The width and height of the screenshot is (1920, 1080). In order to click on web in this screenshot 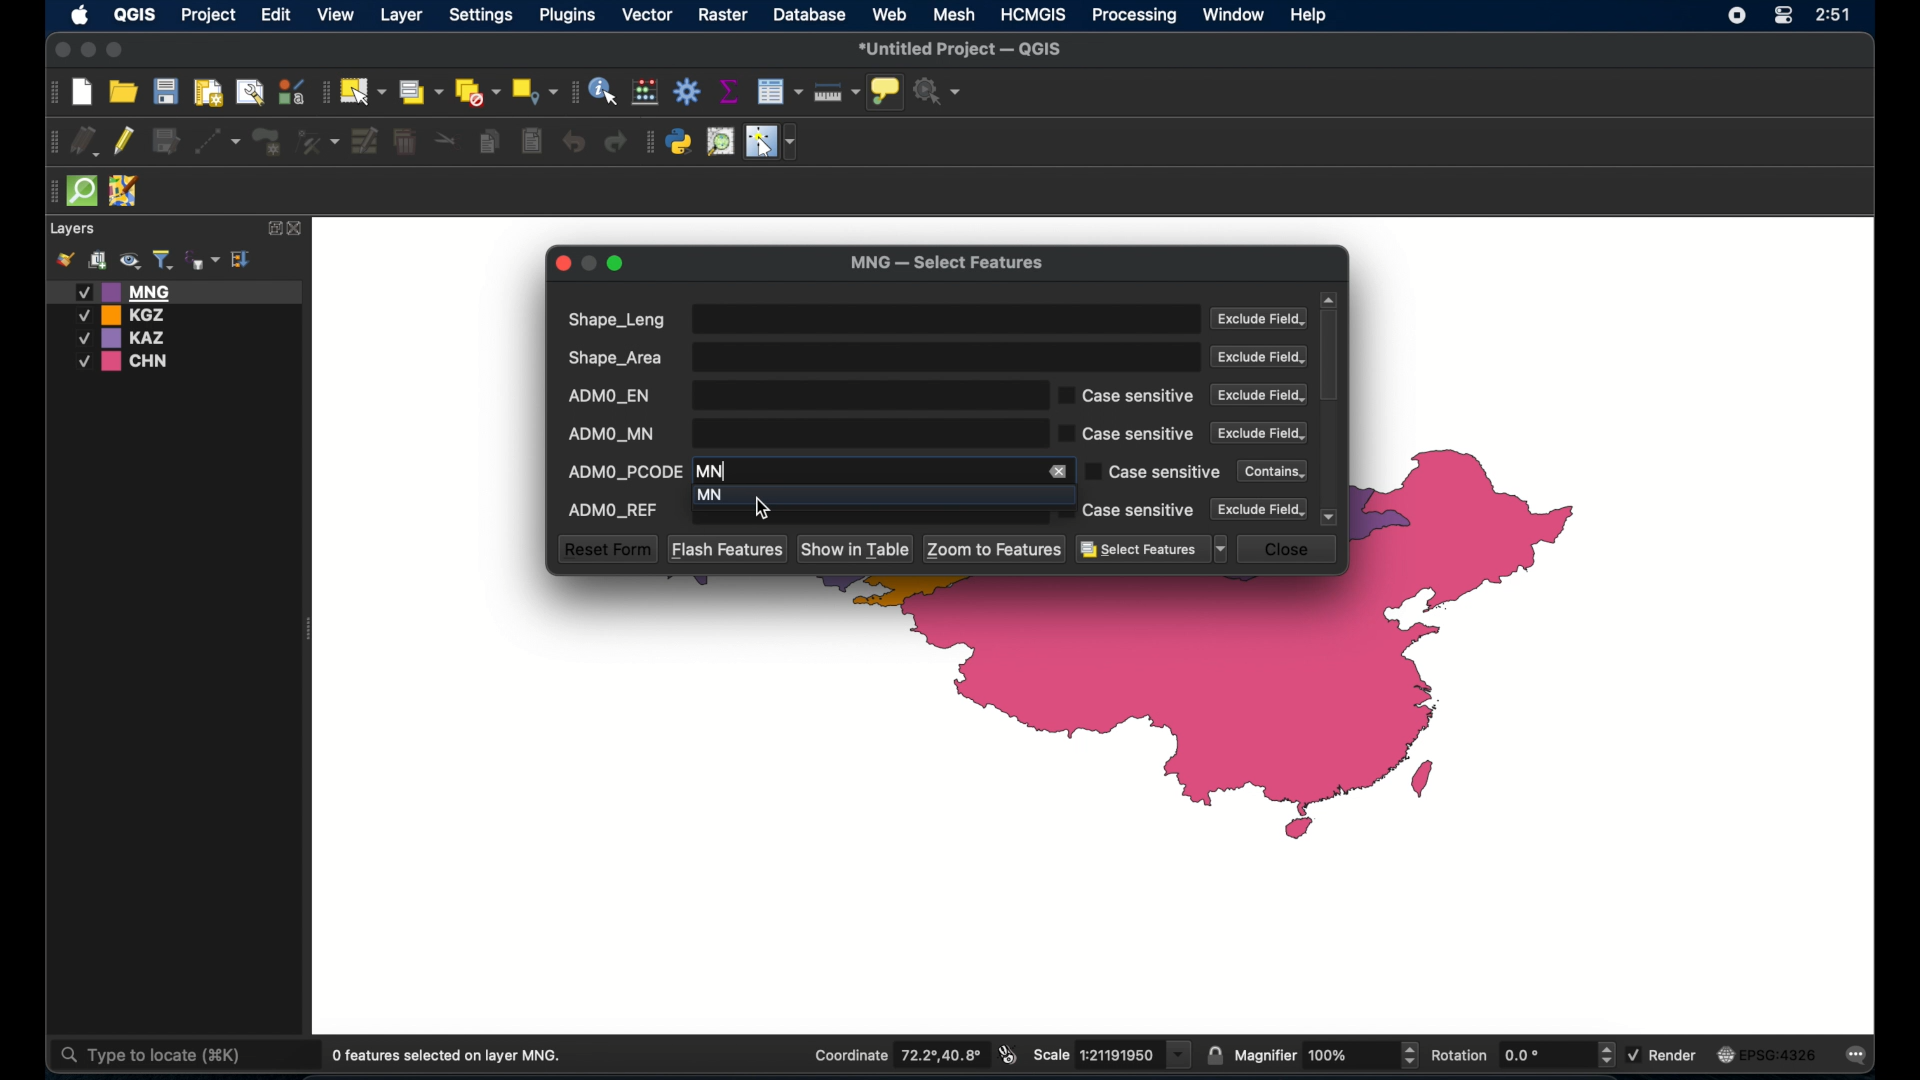, I will do `click(890, 14)`.